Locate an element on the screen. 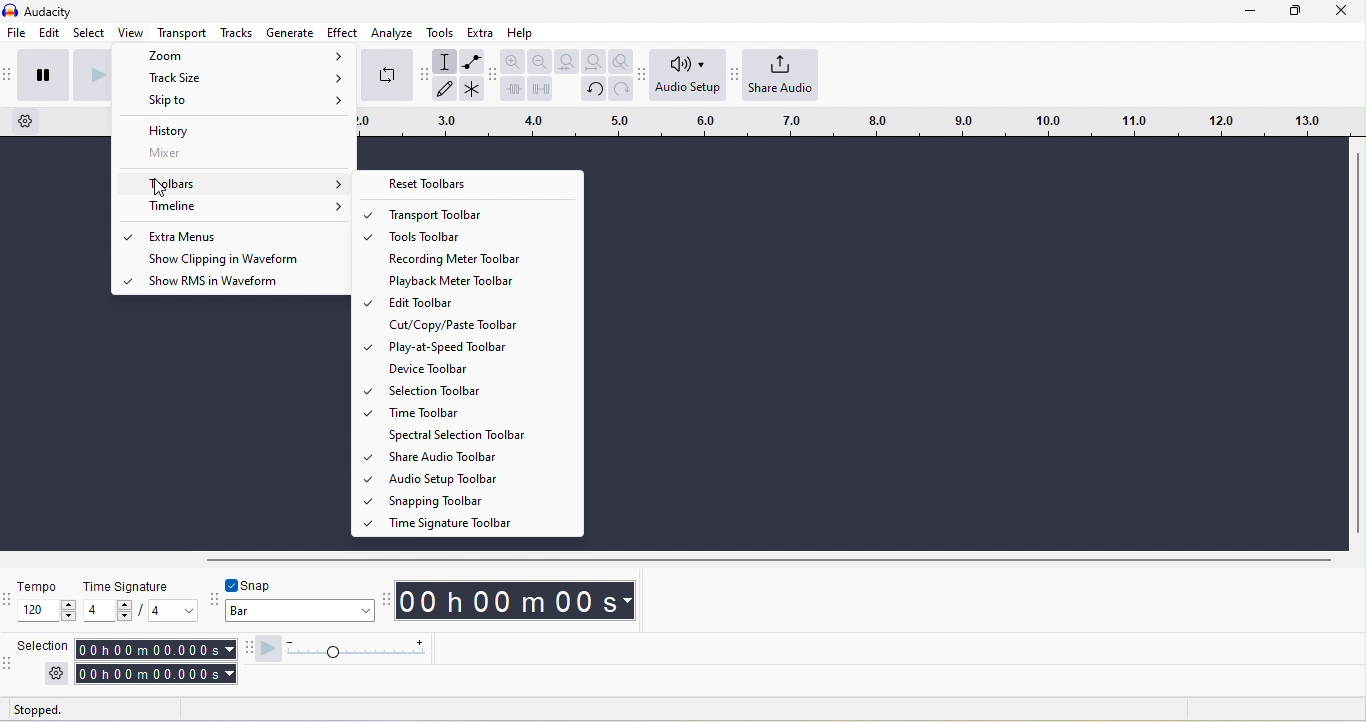 Image resolution: width=1366 pixels, height=722 pixels. Toolbars  is located at coordinates (233, 183).